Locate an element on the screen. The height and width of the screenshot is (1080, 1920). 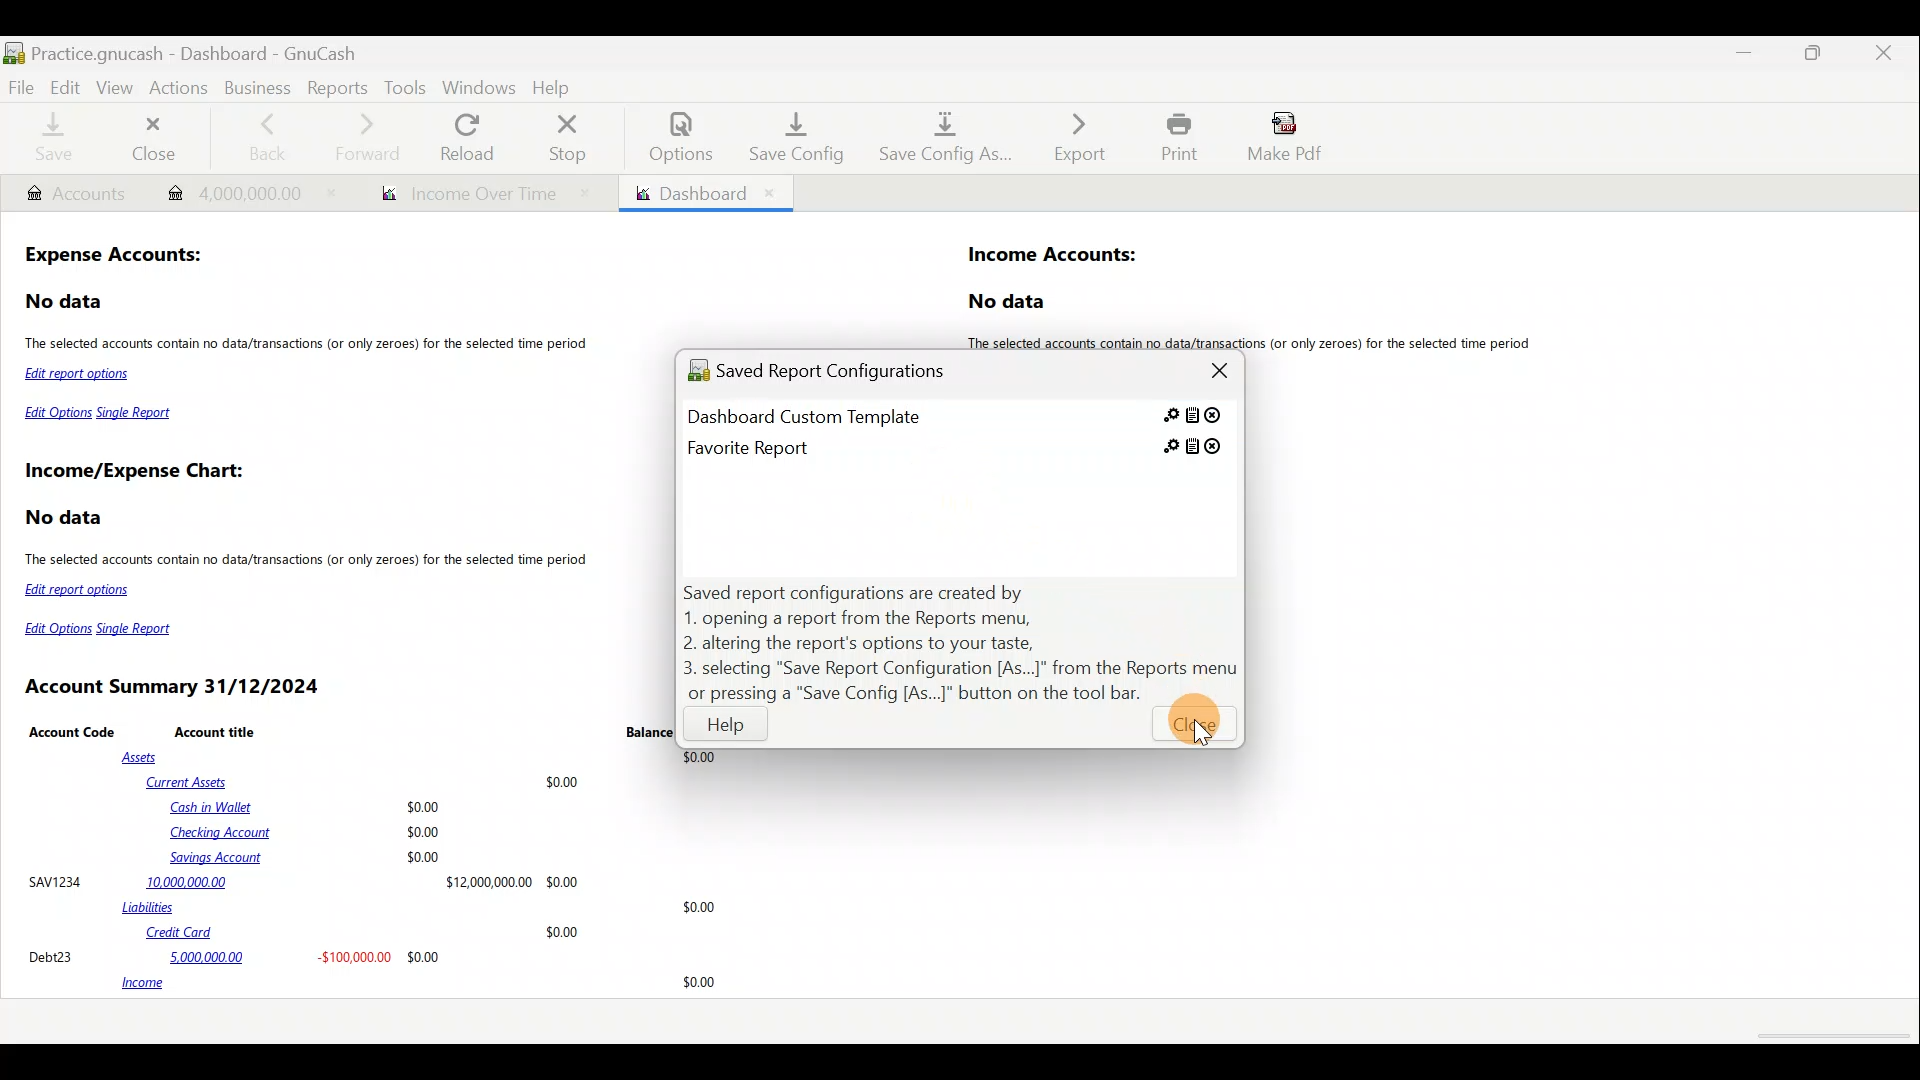
No data is located at coordinates (1010, 302).